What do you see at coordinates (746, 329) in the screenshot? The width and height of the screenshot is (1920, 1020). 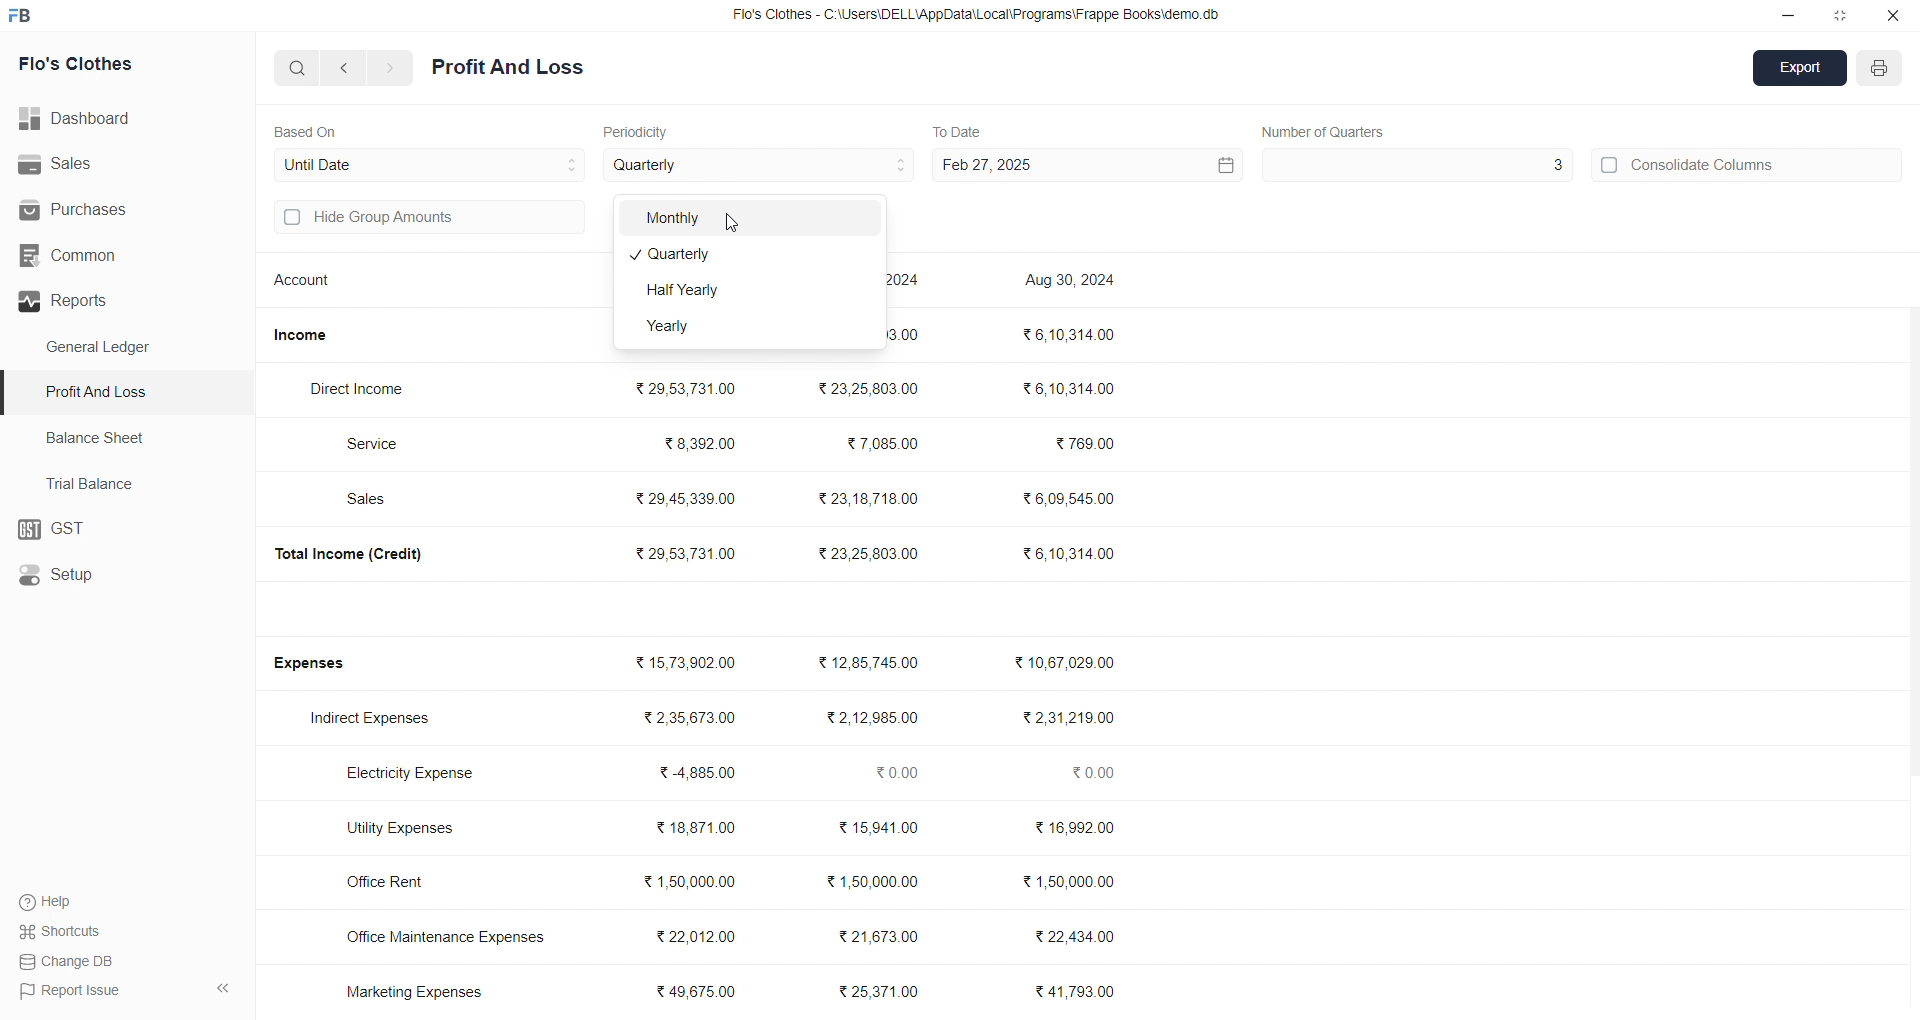 I see `yearly` at bounding box center [746, 329].